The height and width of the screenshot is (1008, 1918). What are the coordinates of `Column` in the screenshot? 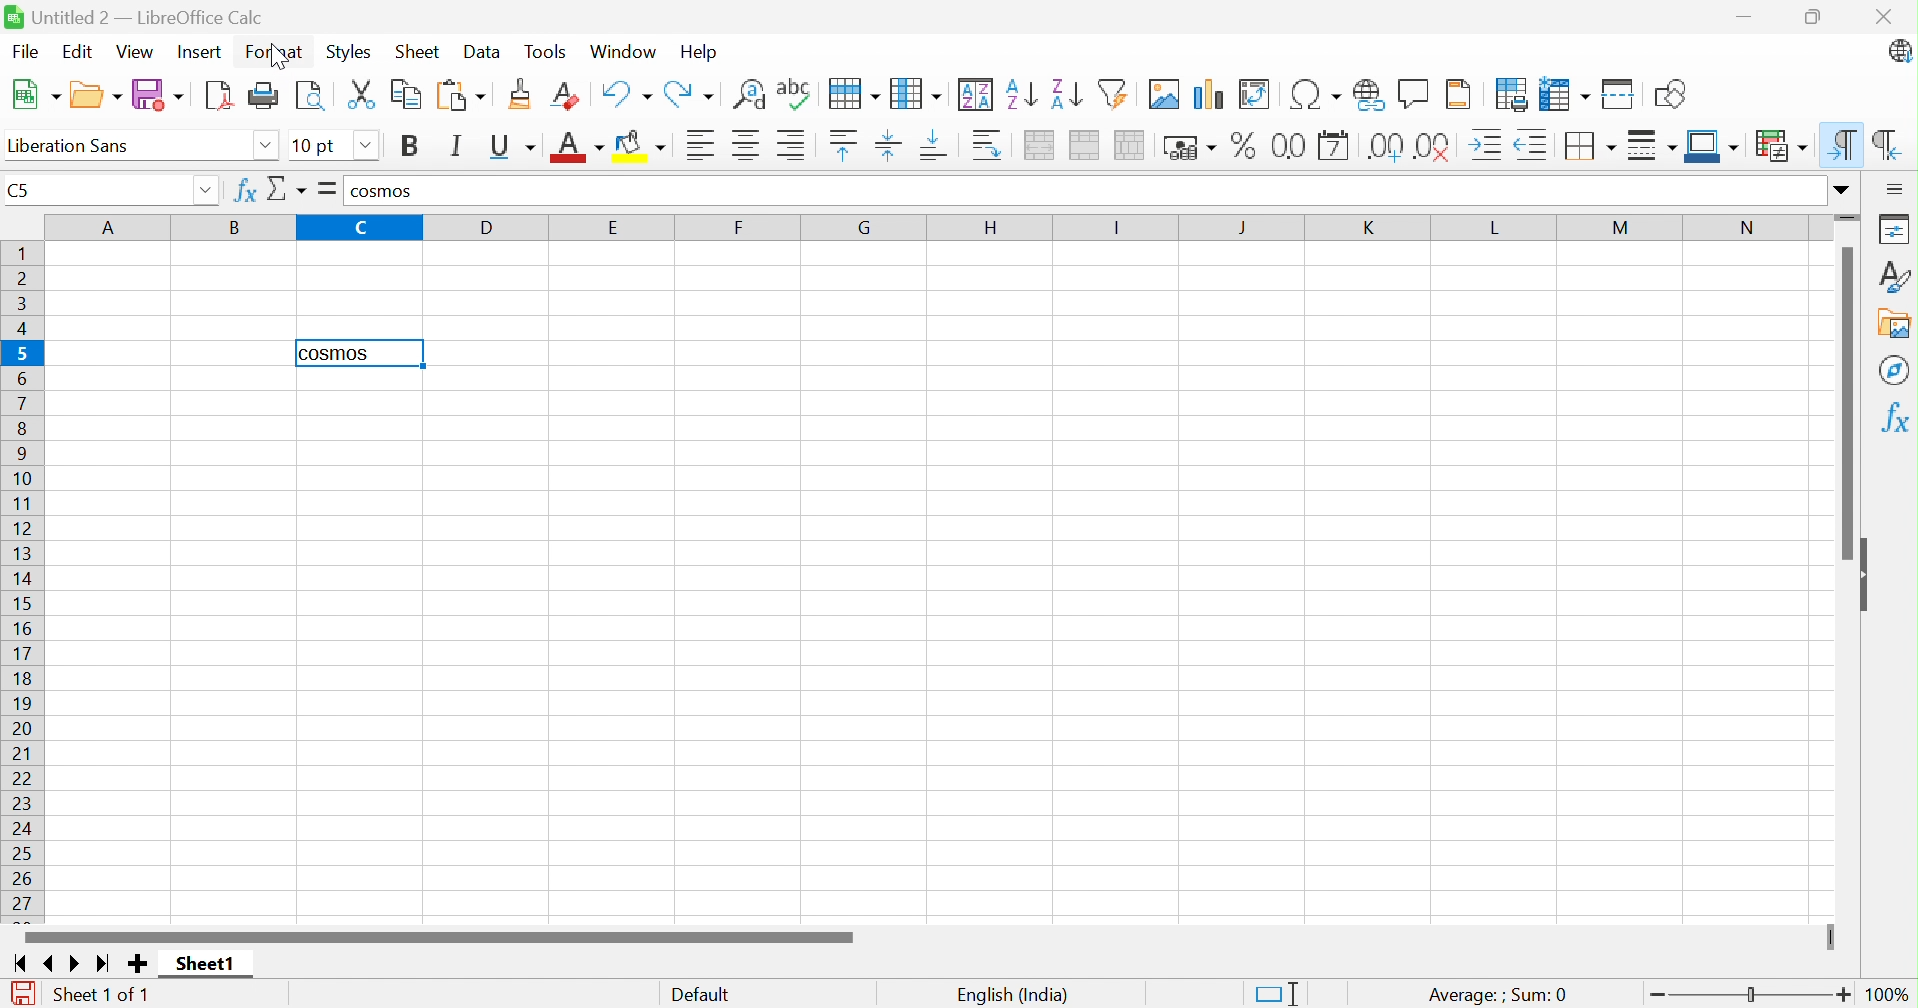 It's located at (917, 93).